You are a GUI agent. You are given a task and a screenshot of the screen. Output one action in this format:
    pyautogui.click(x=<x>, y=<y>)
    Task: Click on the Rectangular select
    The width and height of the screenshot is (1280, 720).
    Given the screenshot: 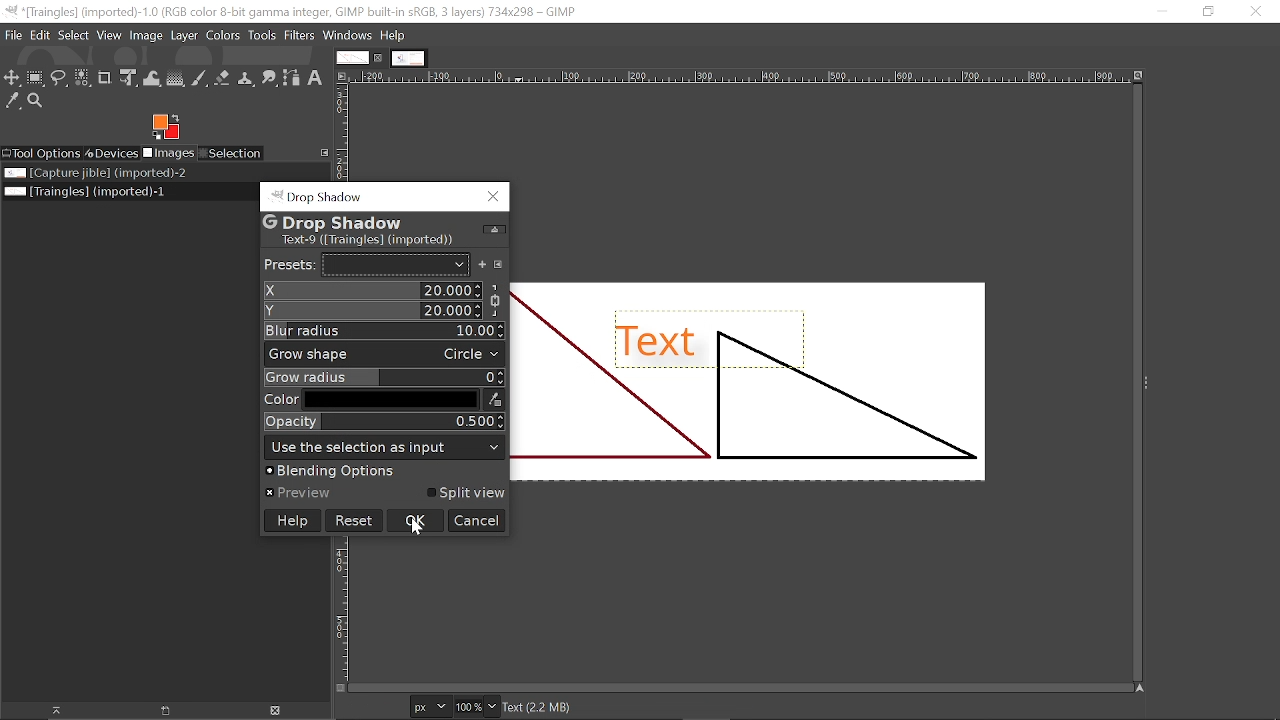 What is the action you would take?
    pyautogui.click(x=36, y=77)
    